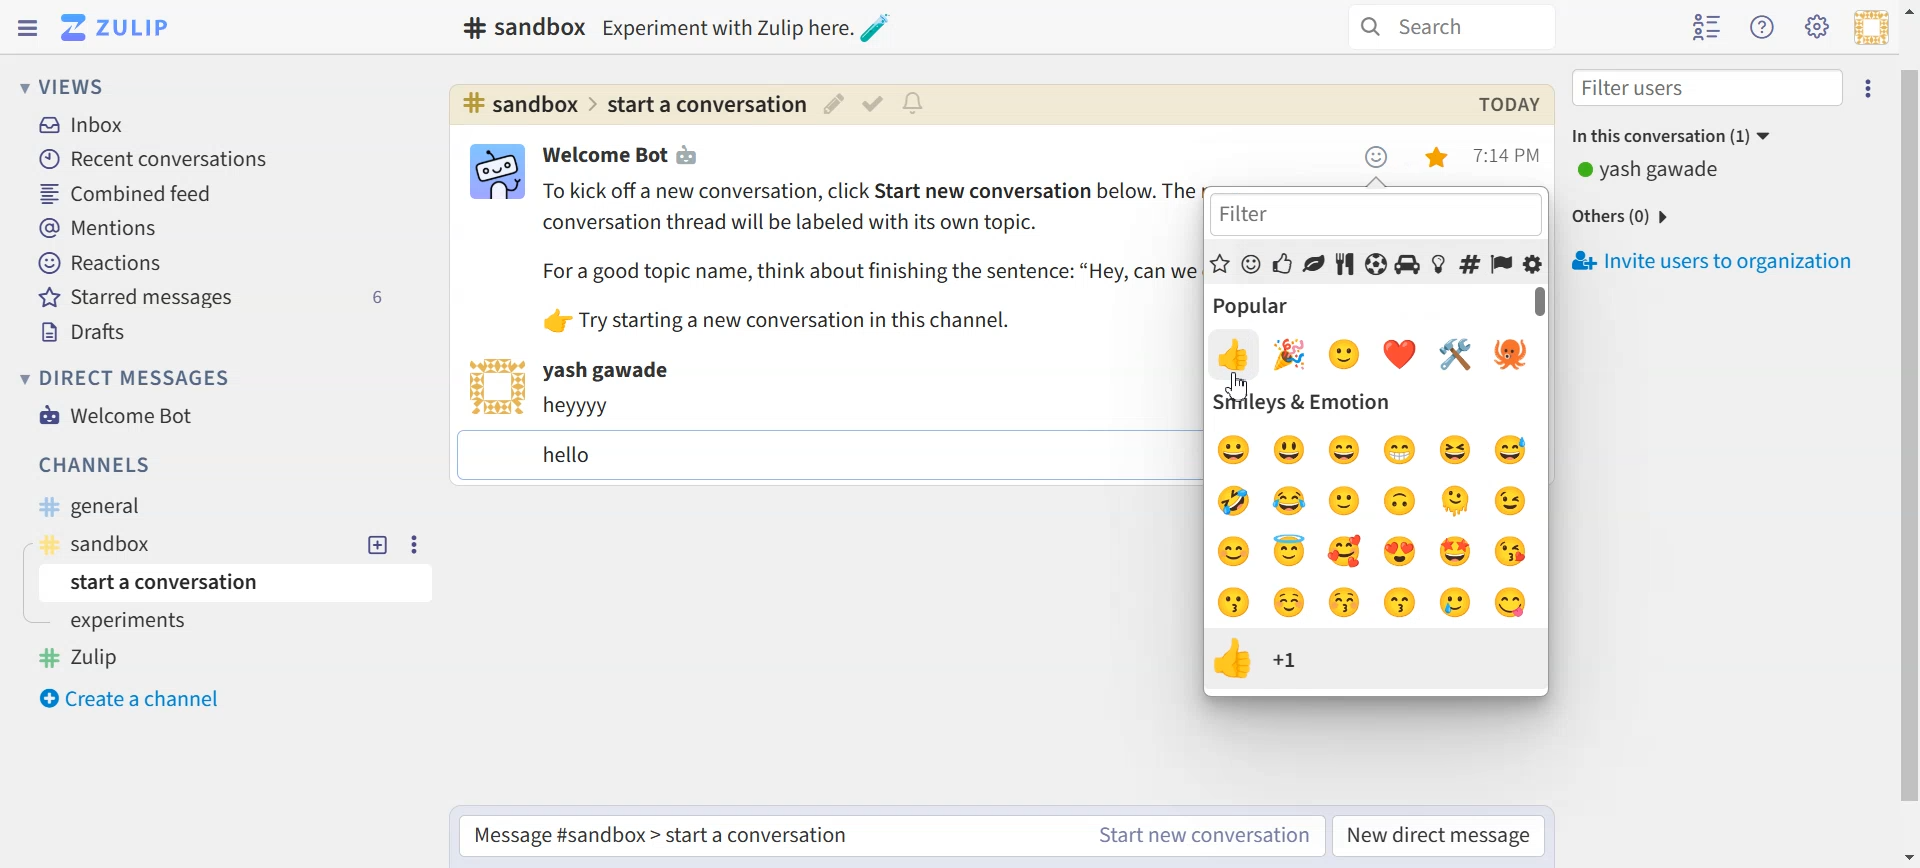  Describe the element at coordinates (832, 103) in the screenshot. I see `Edit topic` at that location.